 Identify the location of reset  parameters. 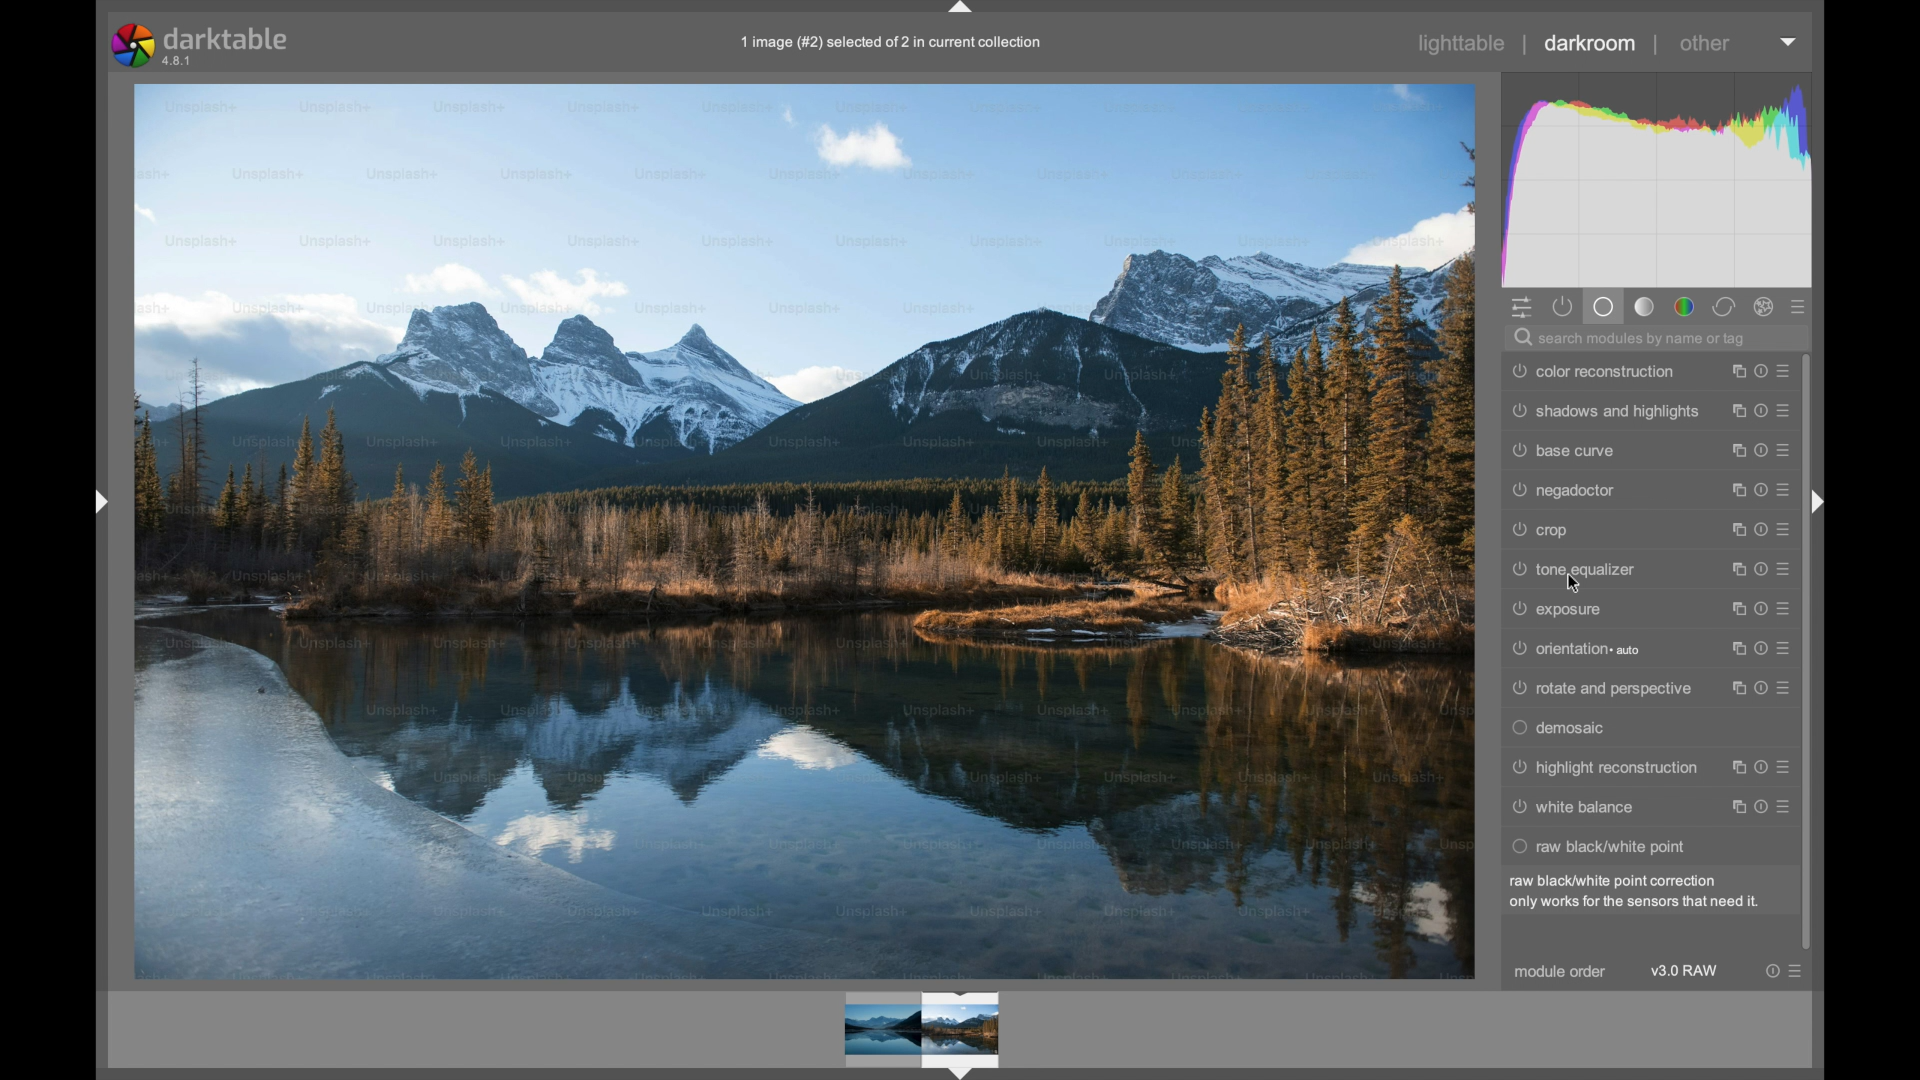
(1762, 411).